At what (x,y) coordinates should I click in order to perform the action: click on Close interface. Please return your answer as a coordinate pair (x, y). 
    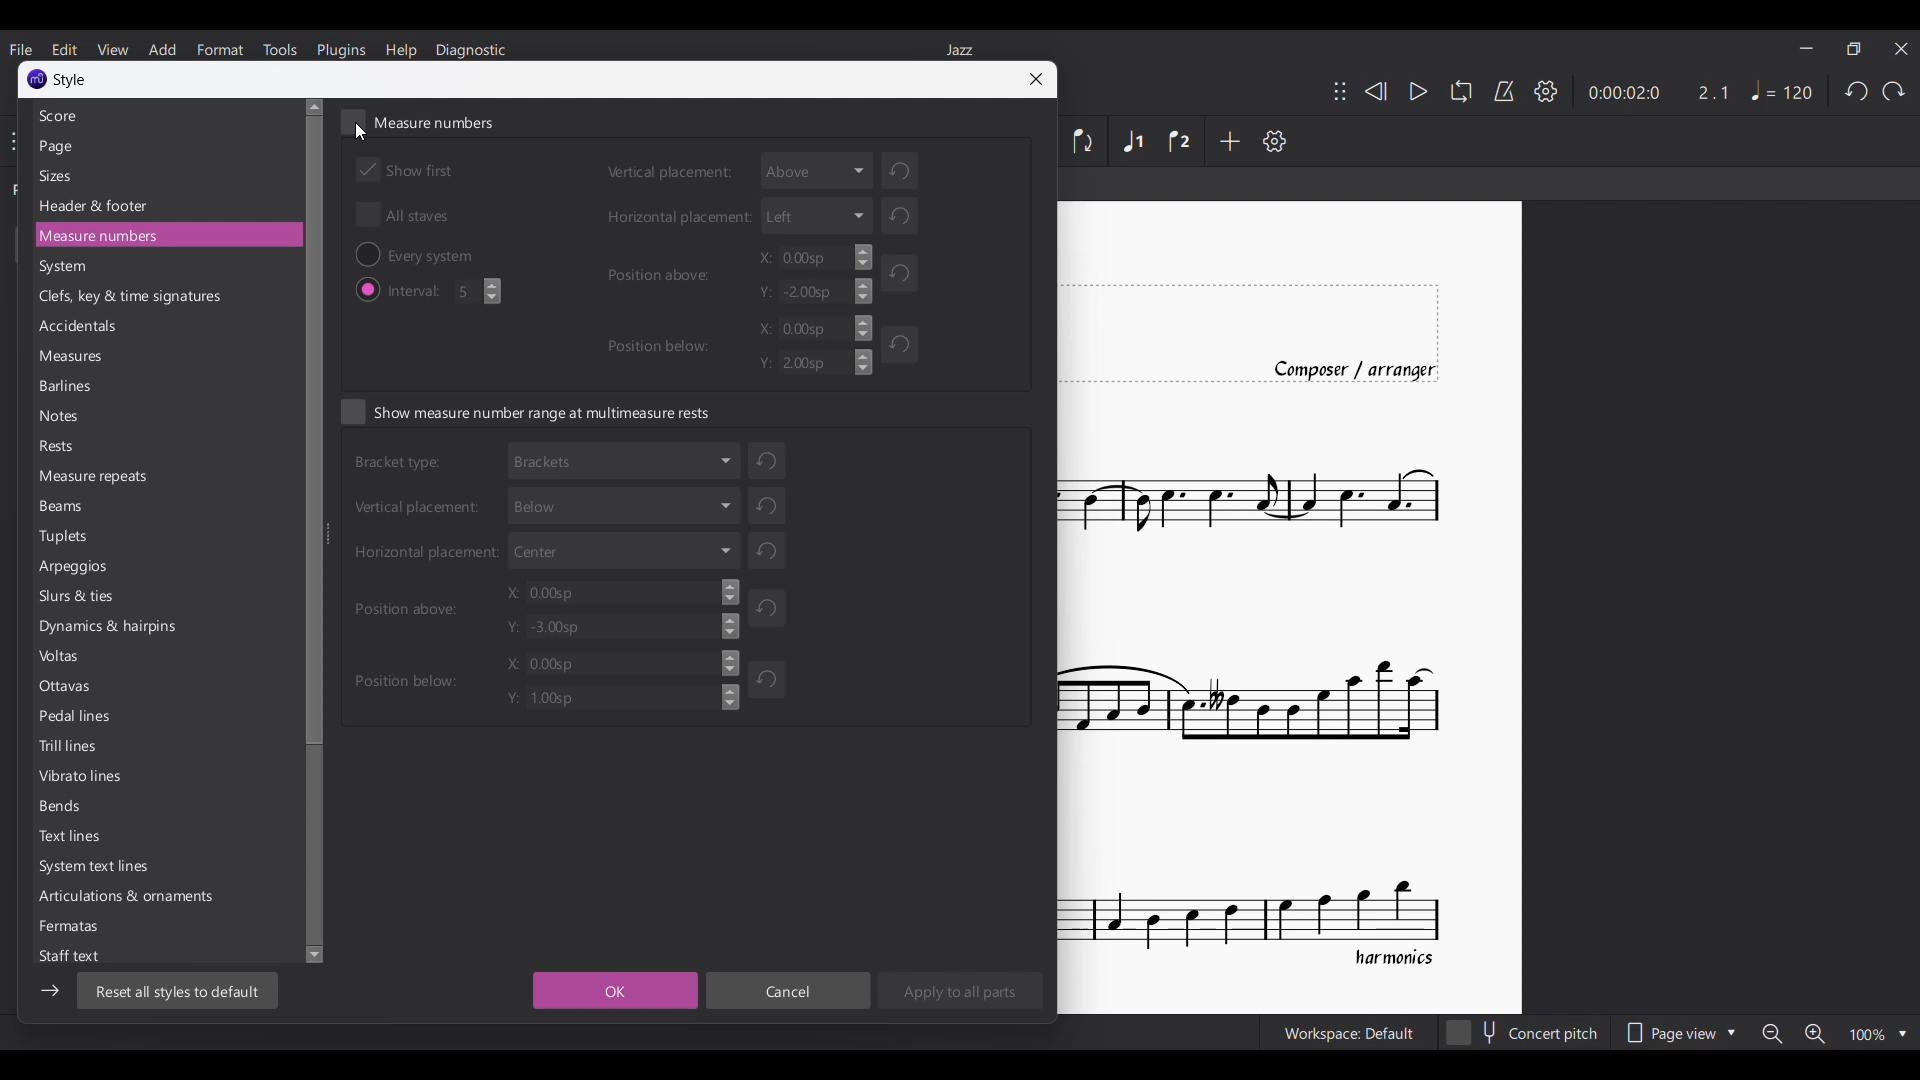
    Looking at the image, I should click on (1902, 49).